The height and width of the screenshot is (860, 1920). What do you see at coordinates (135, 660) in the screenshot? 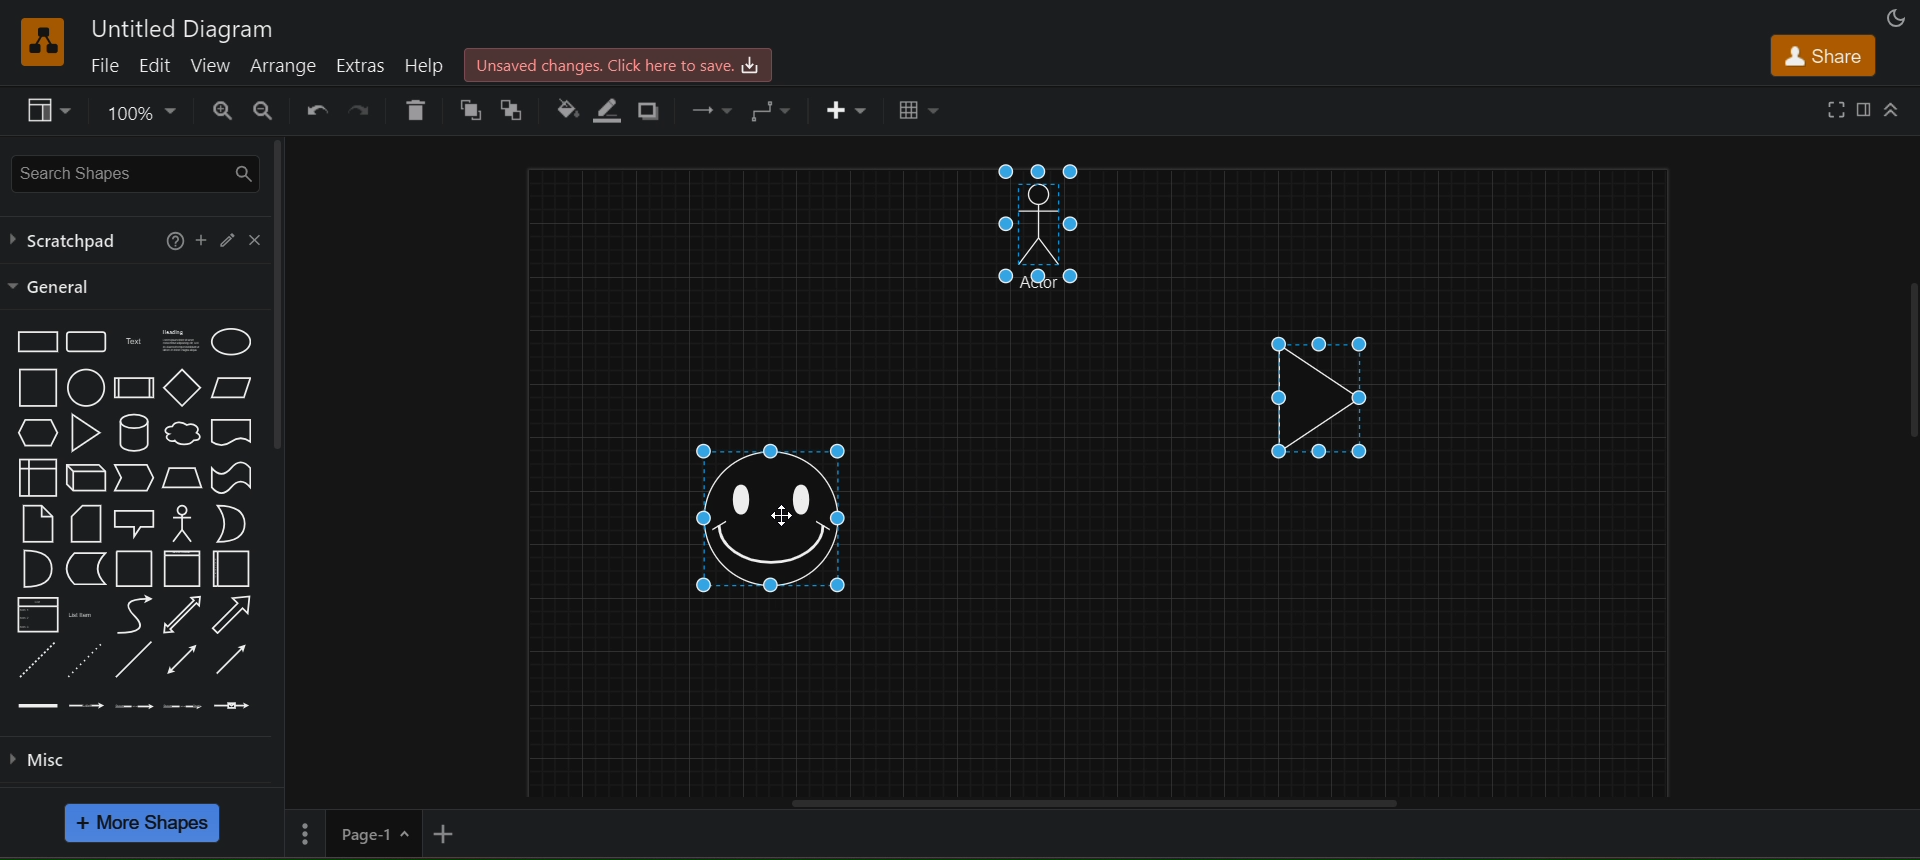
I see `line` at bounding box center [135, 660].